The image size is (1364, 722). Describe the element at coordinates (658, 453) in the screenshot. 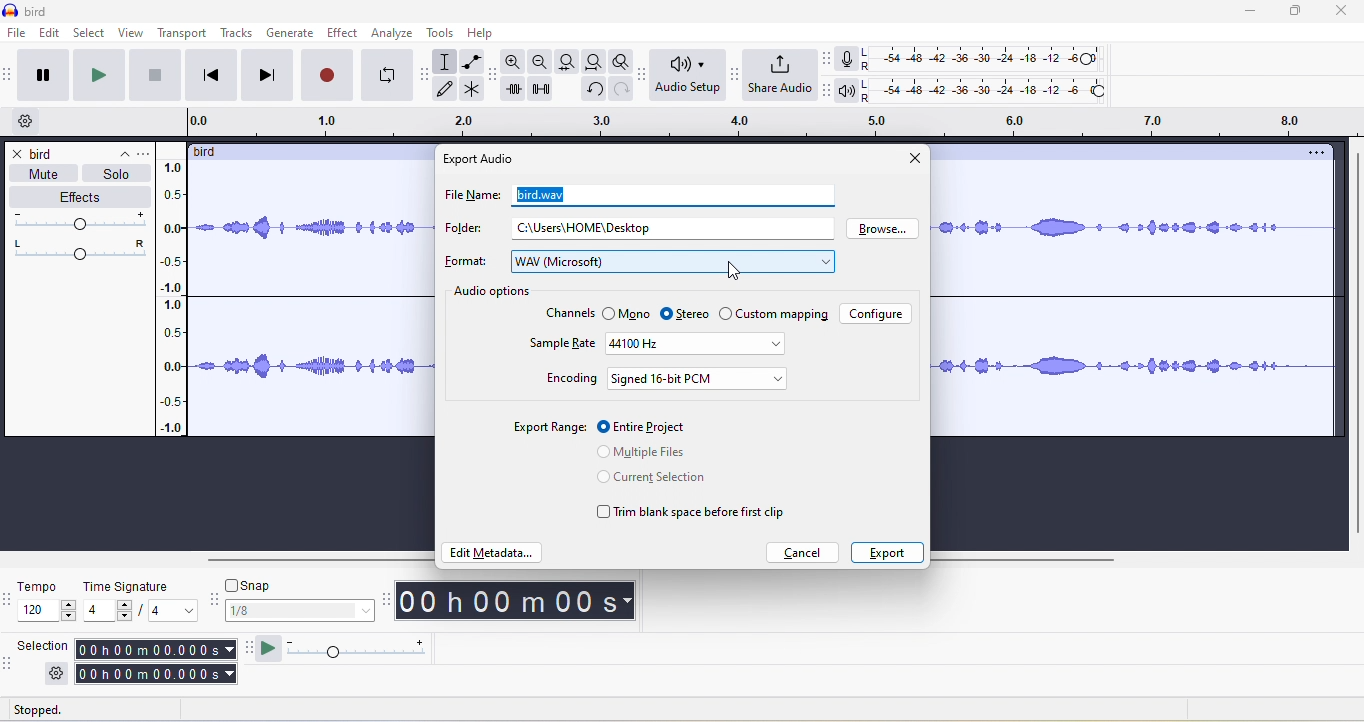

I see `multiple file` at that location.